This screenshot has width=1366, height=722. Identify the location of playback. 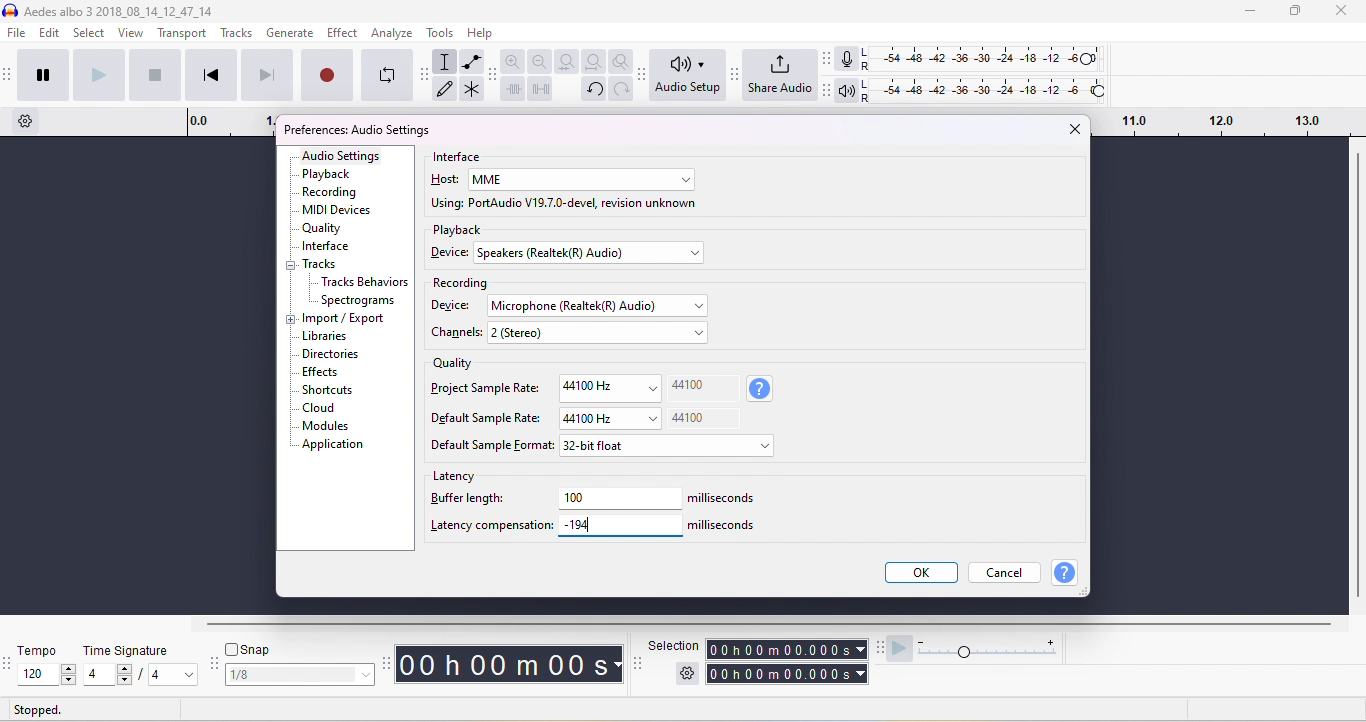
(327, 174).